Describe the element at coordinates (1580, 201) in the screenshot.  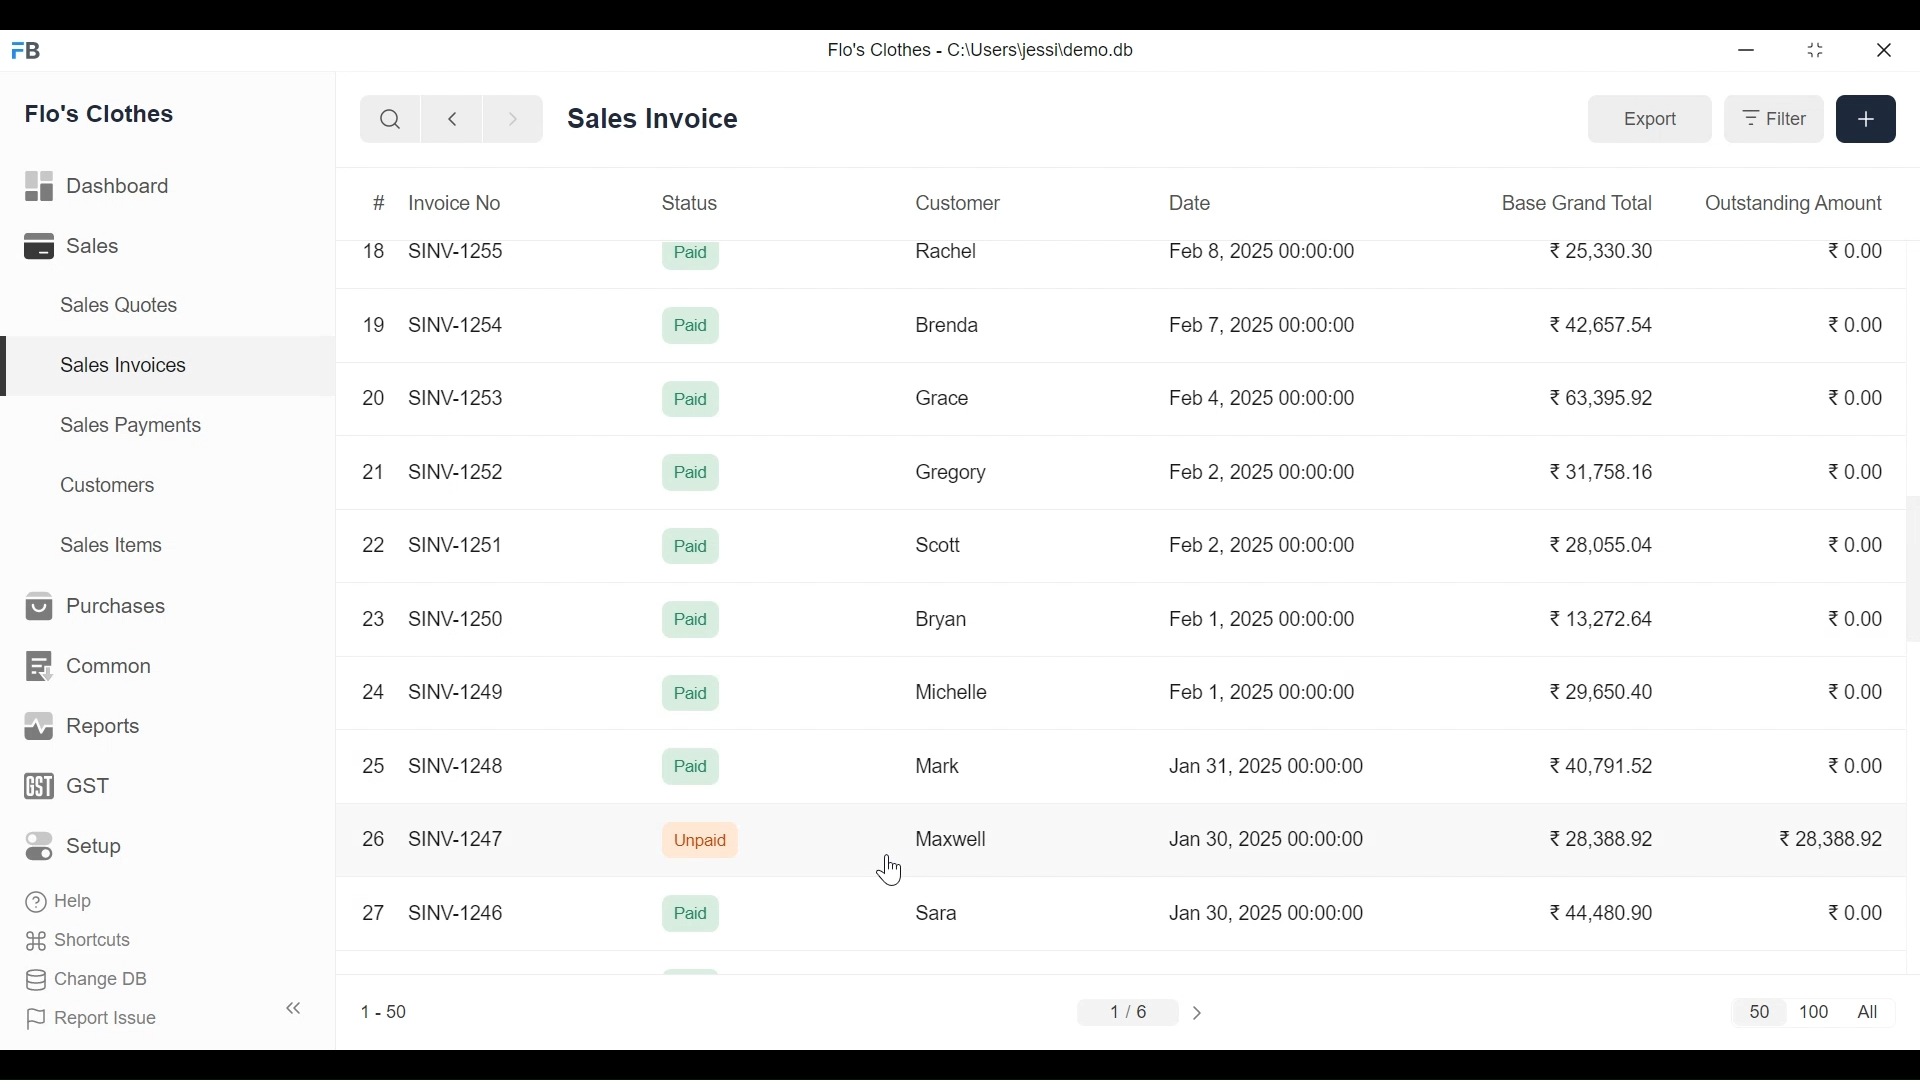
I see `Base Grand Total` at that location.